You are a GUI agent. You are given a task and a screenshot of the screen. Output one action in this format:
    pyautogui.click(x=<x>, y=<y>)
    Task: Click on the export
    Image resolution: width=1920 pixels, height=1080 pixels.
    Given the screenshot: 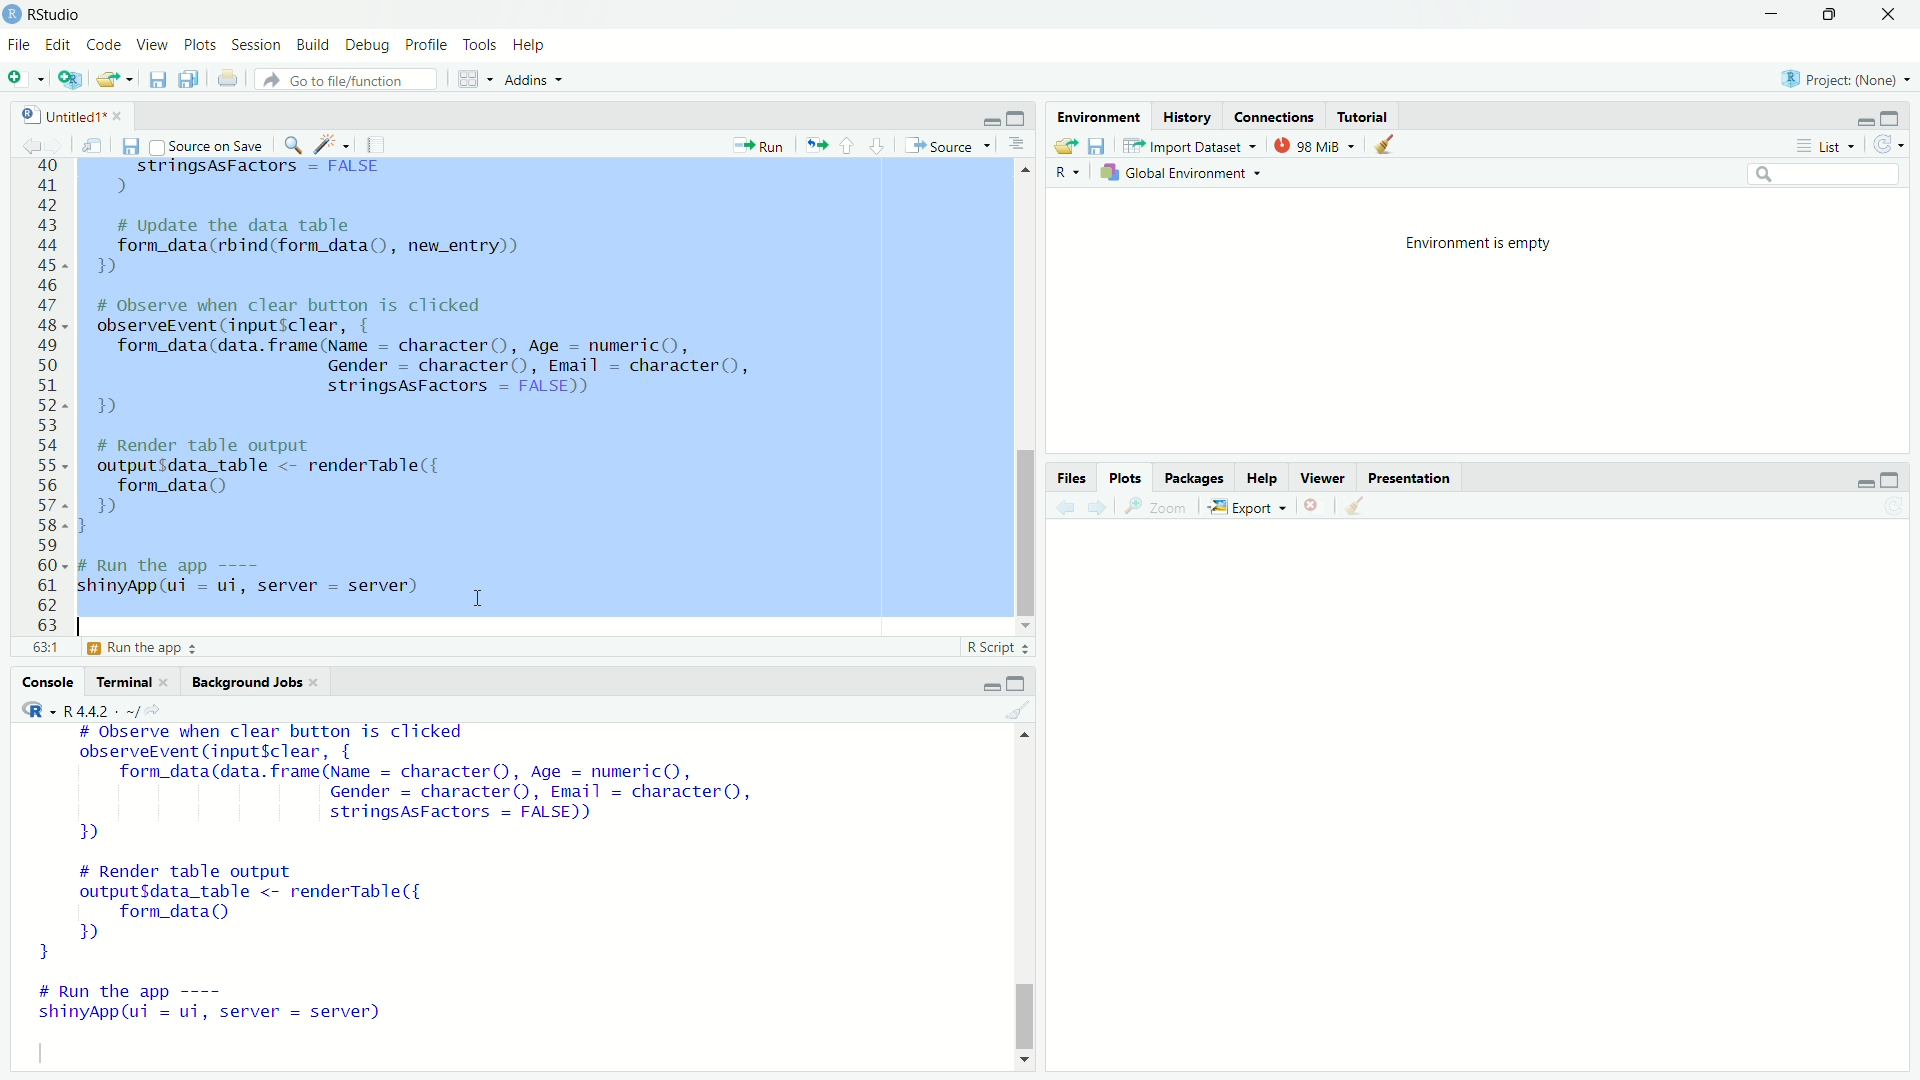 What is the action you would take?
    pyautogui.click(x=1246, y=508)
    